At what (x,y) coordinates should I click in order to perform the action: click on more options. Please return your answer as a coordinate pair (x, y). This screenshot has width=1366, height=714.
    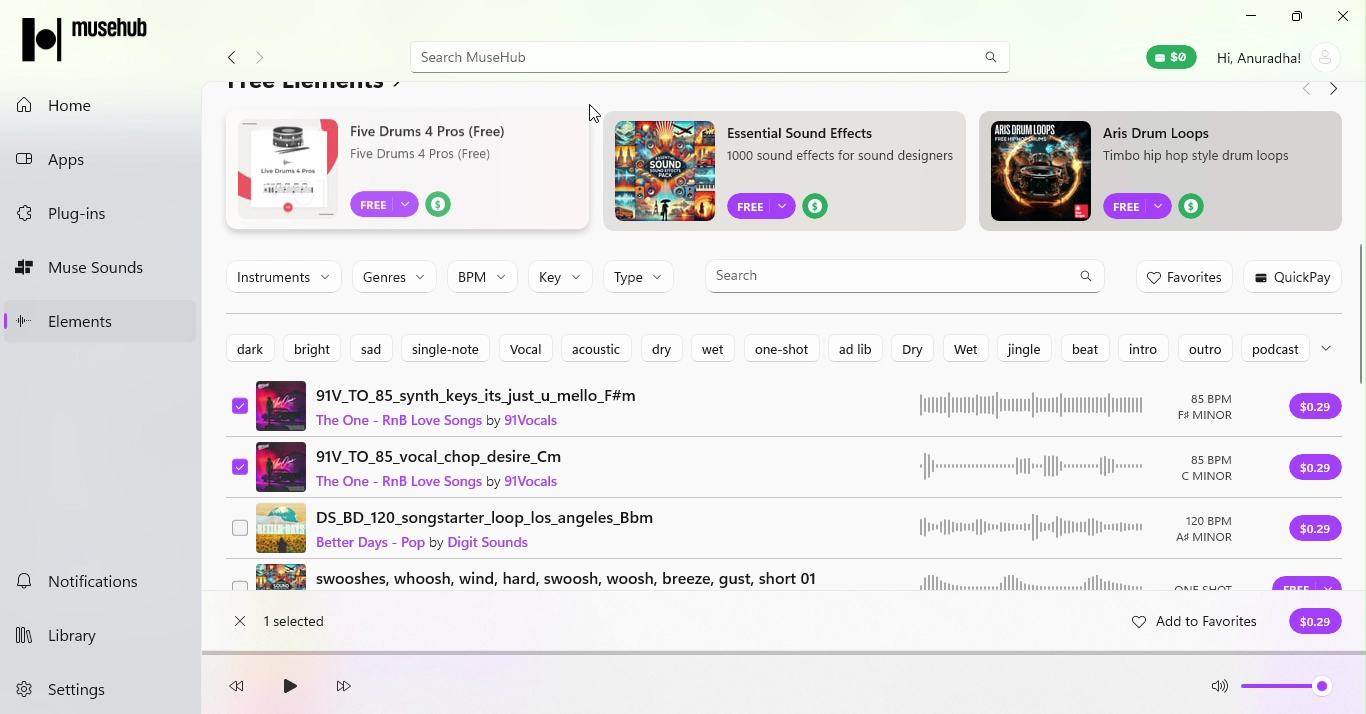
    Looking at the image, I should click on (1332, 347).